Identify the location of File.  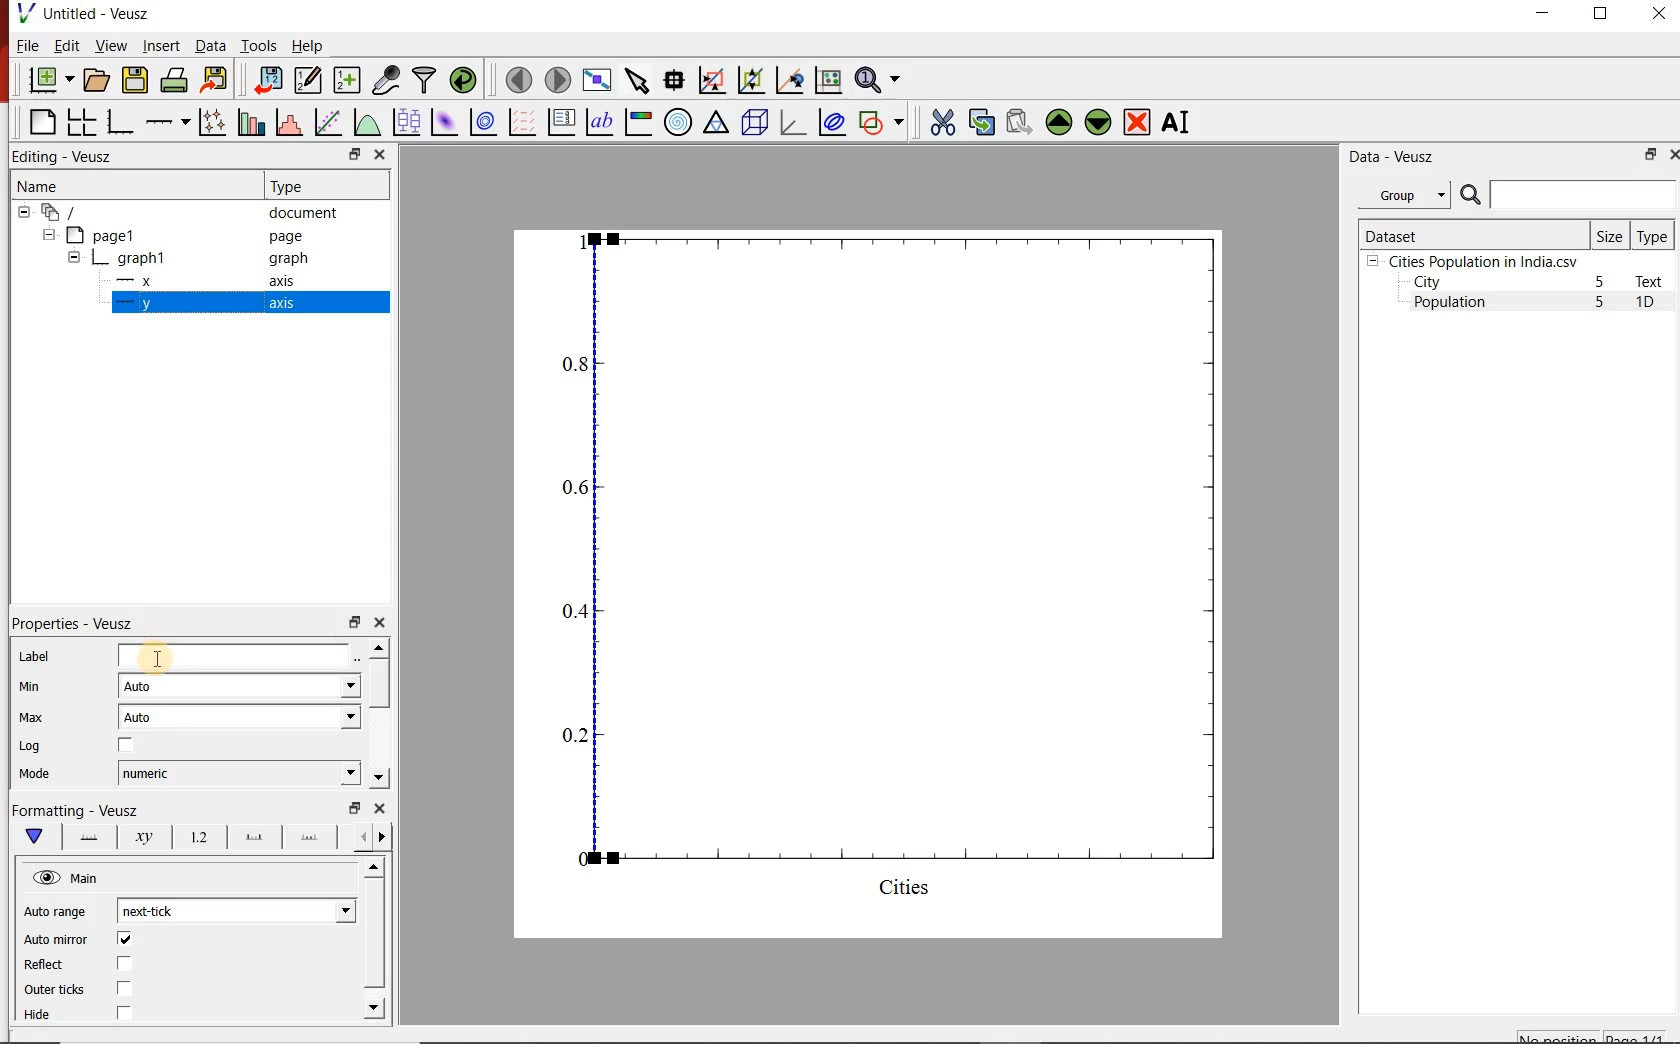
(28, 45).